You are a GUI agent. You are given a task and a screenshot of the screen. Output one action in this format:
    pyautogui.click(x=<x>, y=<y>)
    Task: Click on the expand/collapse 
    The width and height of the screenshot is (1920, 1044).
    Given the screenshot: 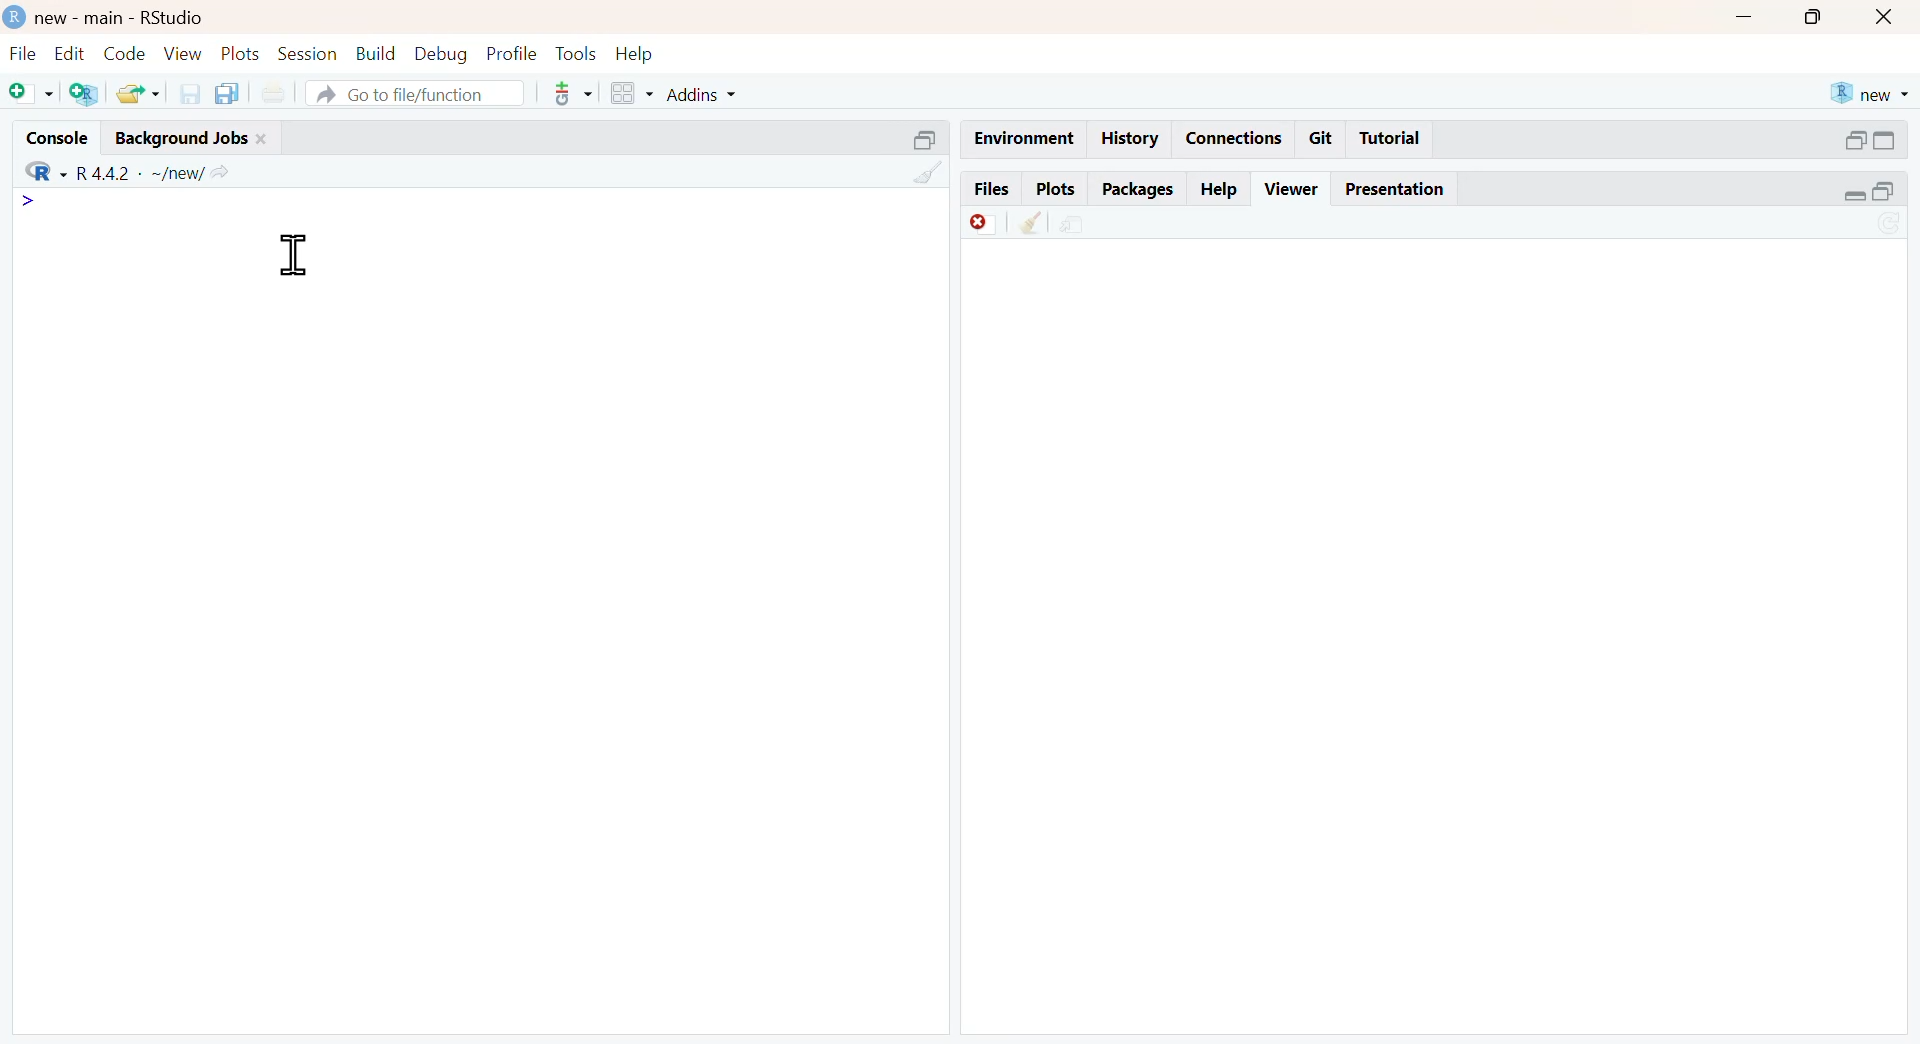 What is the action you would take?
    pyautogui.click(x=1853, y=195)
    